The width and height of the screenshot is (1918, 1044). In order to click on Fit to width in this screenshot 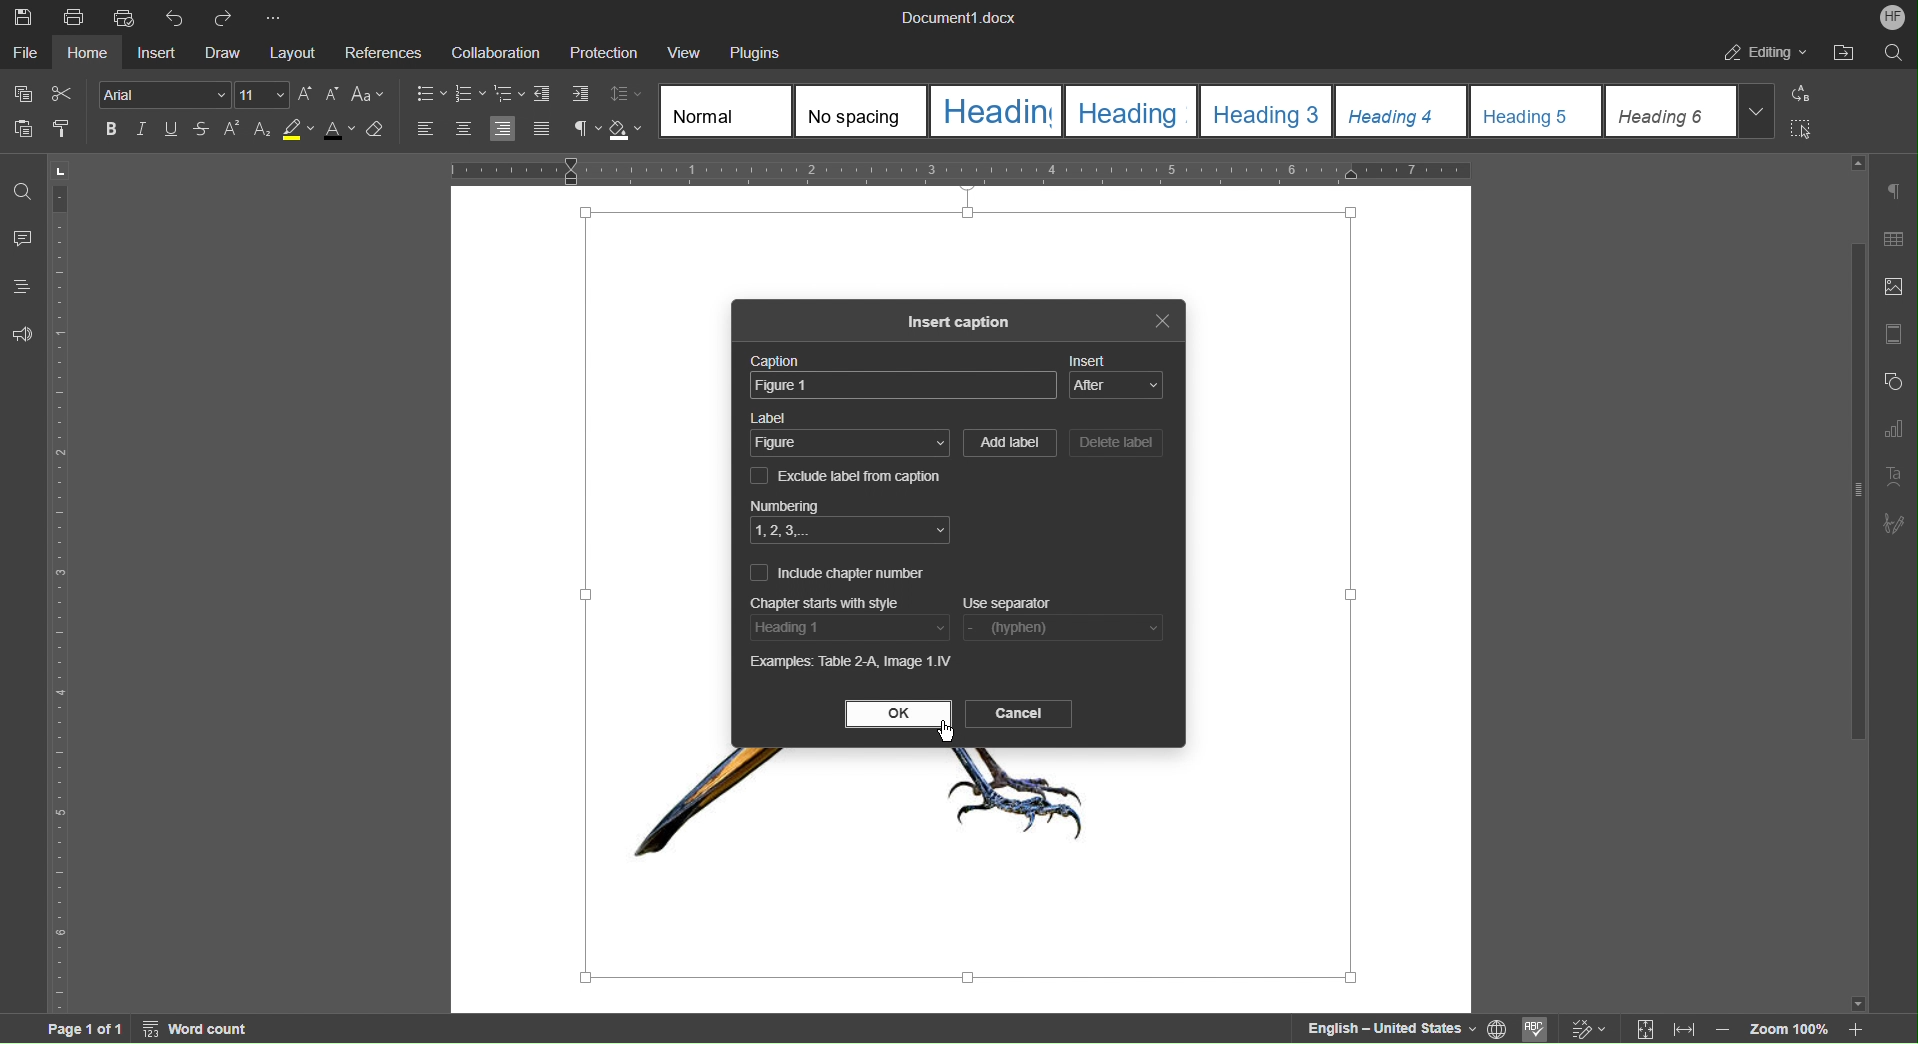, I will do `click(1682, 1028)`.